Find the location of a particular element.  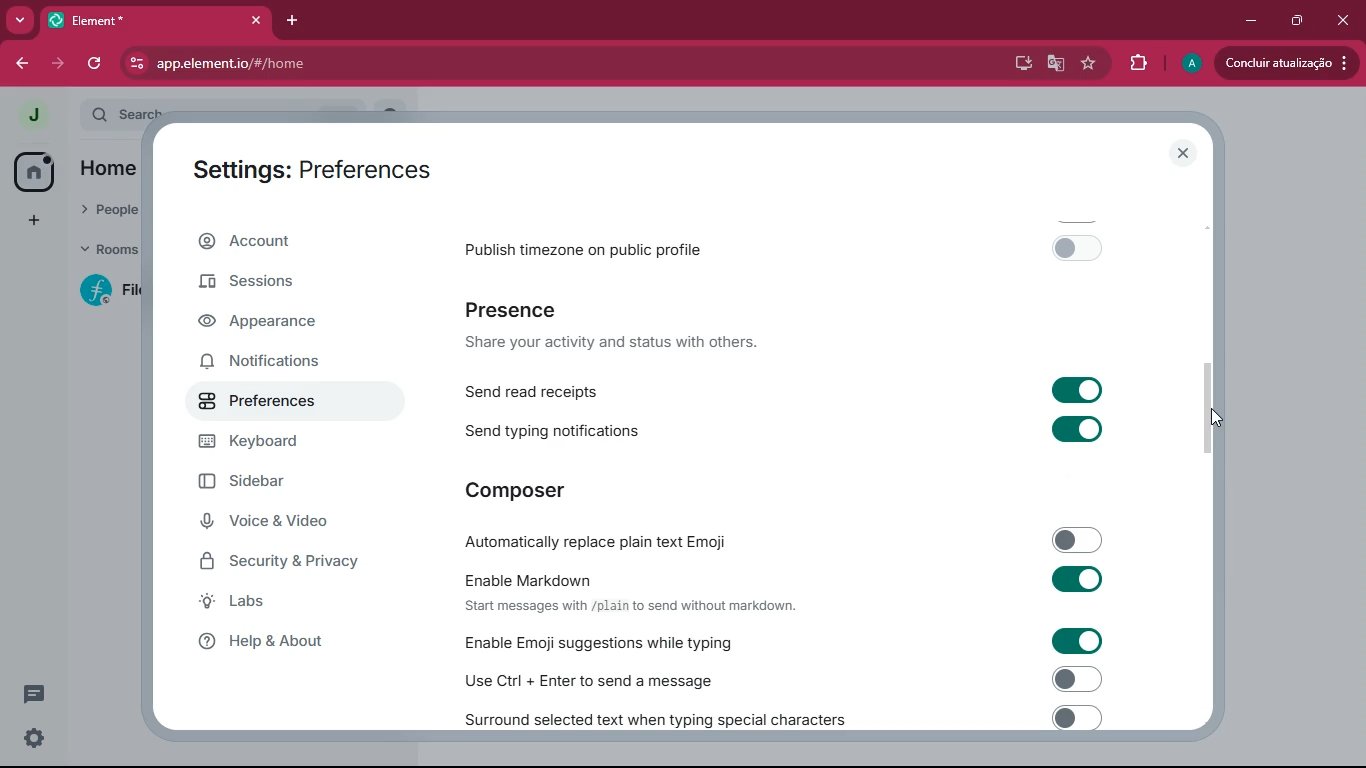

home is located at coordinates (28, 172).